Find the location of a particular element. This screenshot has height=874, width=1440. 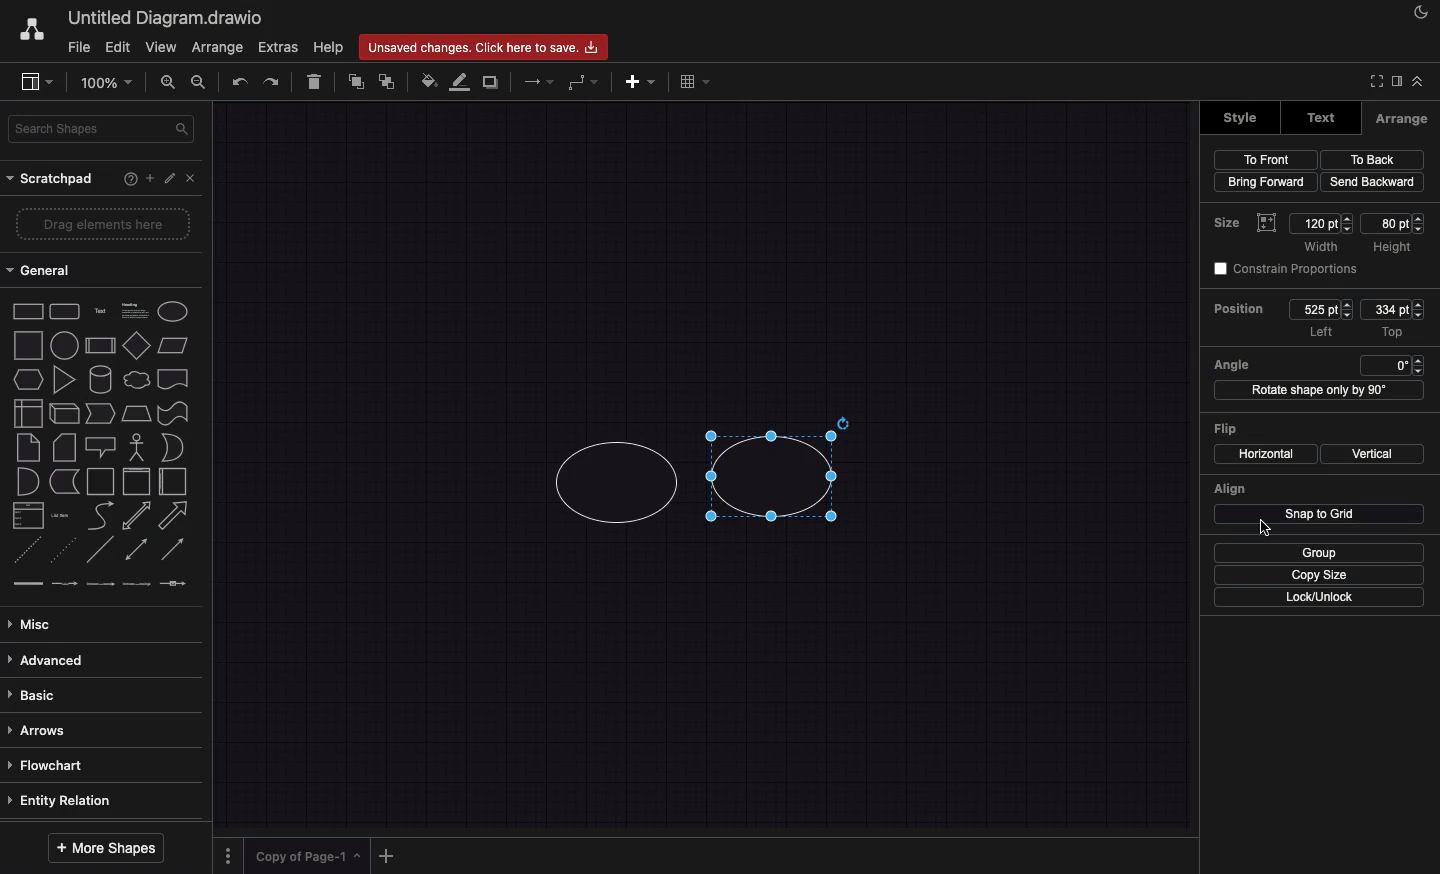

copy size is located at coordinates (1321, 575).